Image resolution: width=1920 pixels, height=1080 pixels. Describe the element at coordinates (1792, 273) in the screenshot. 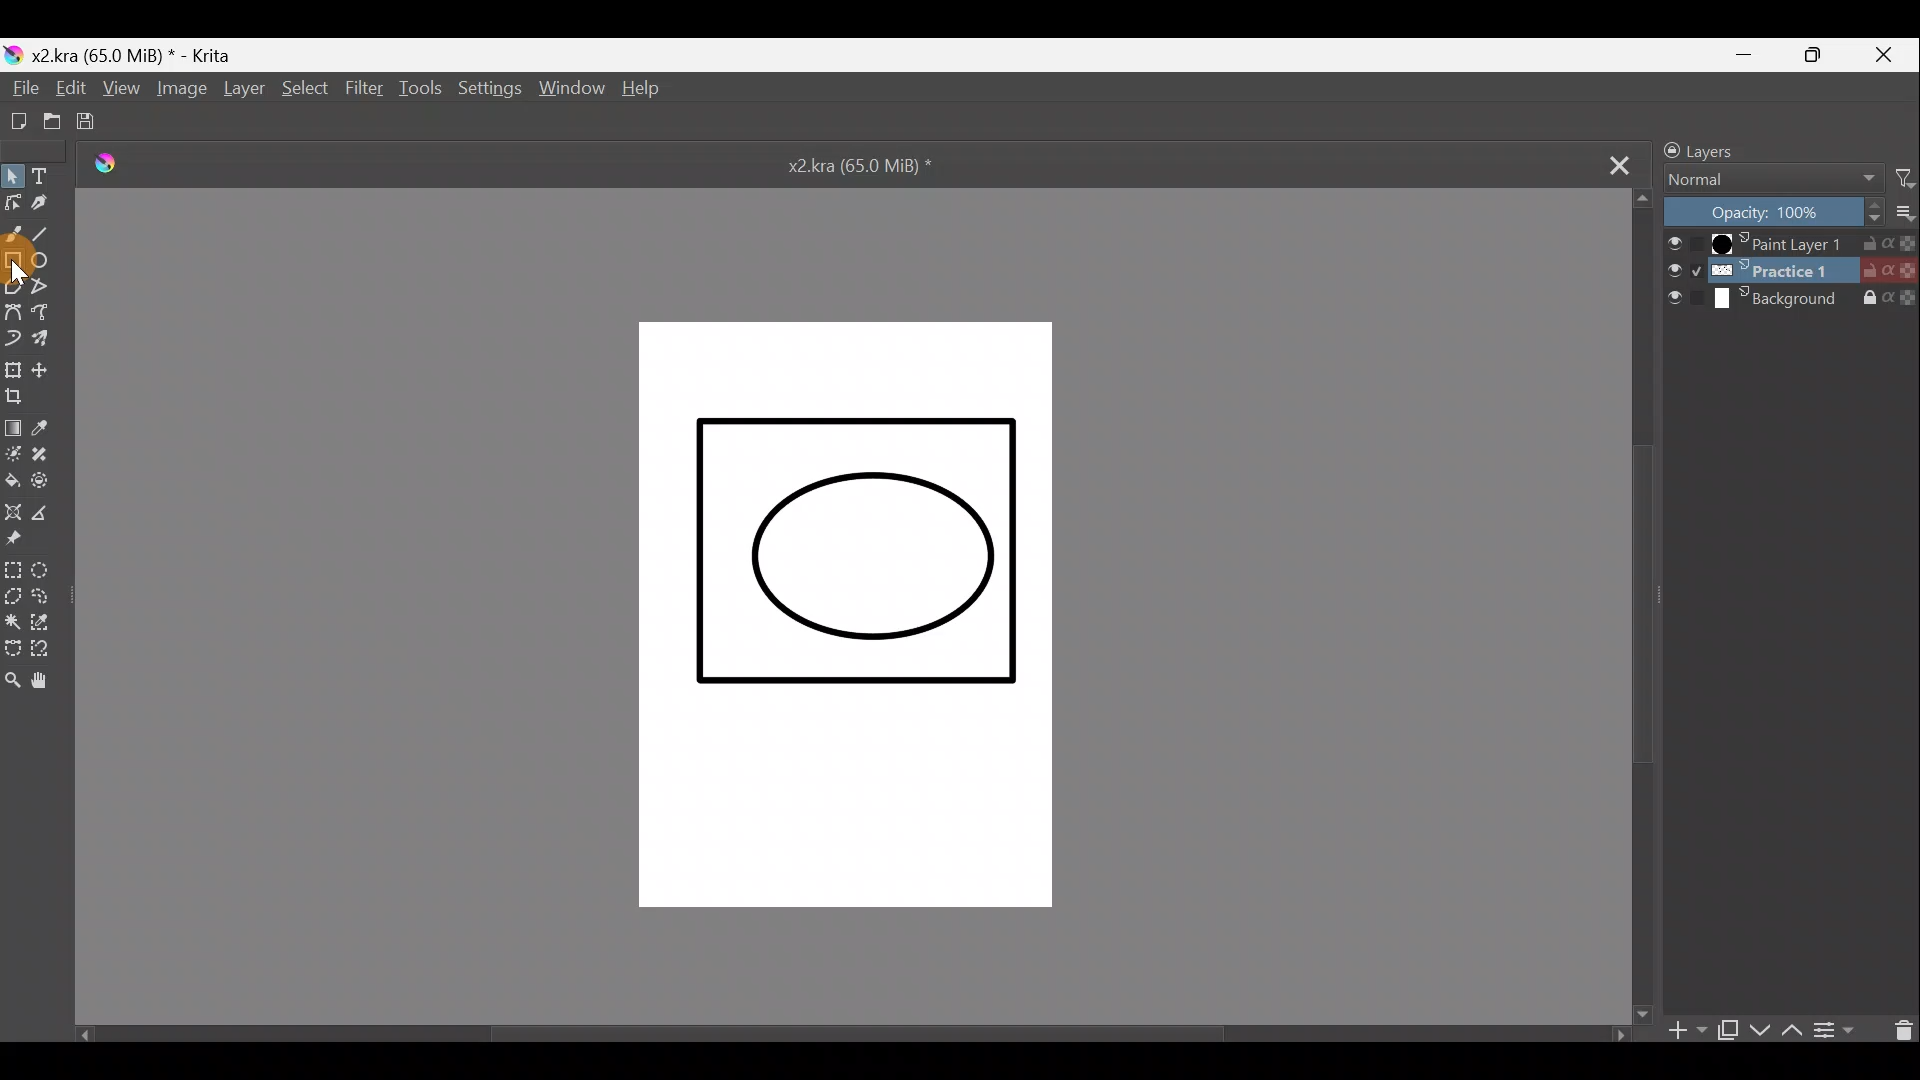

I see `Practice 1` at that location.